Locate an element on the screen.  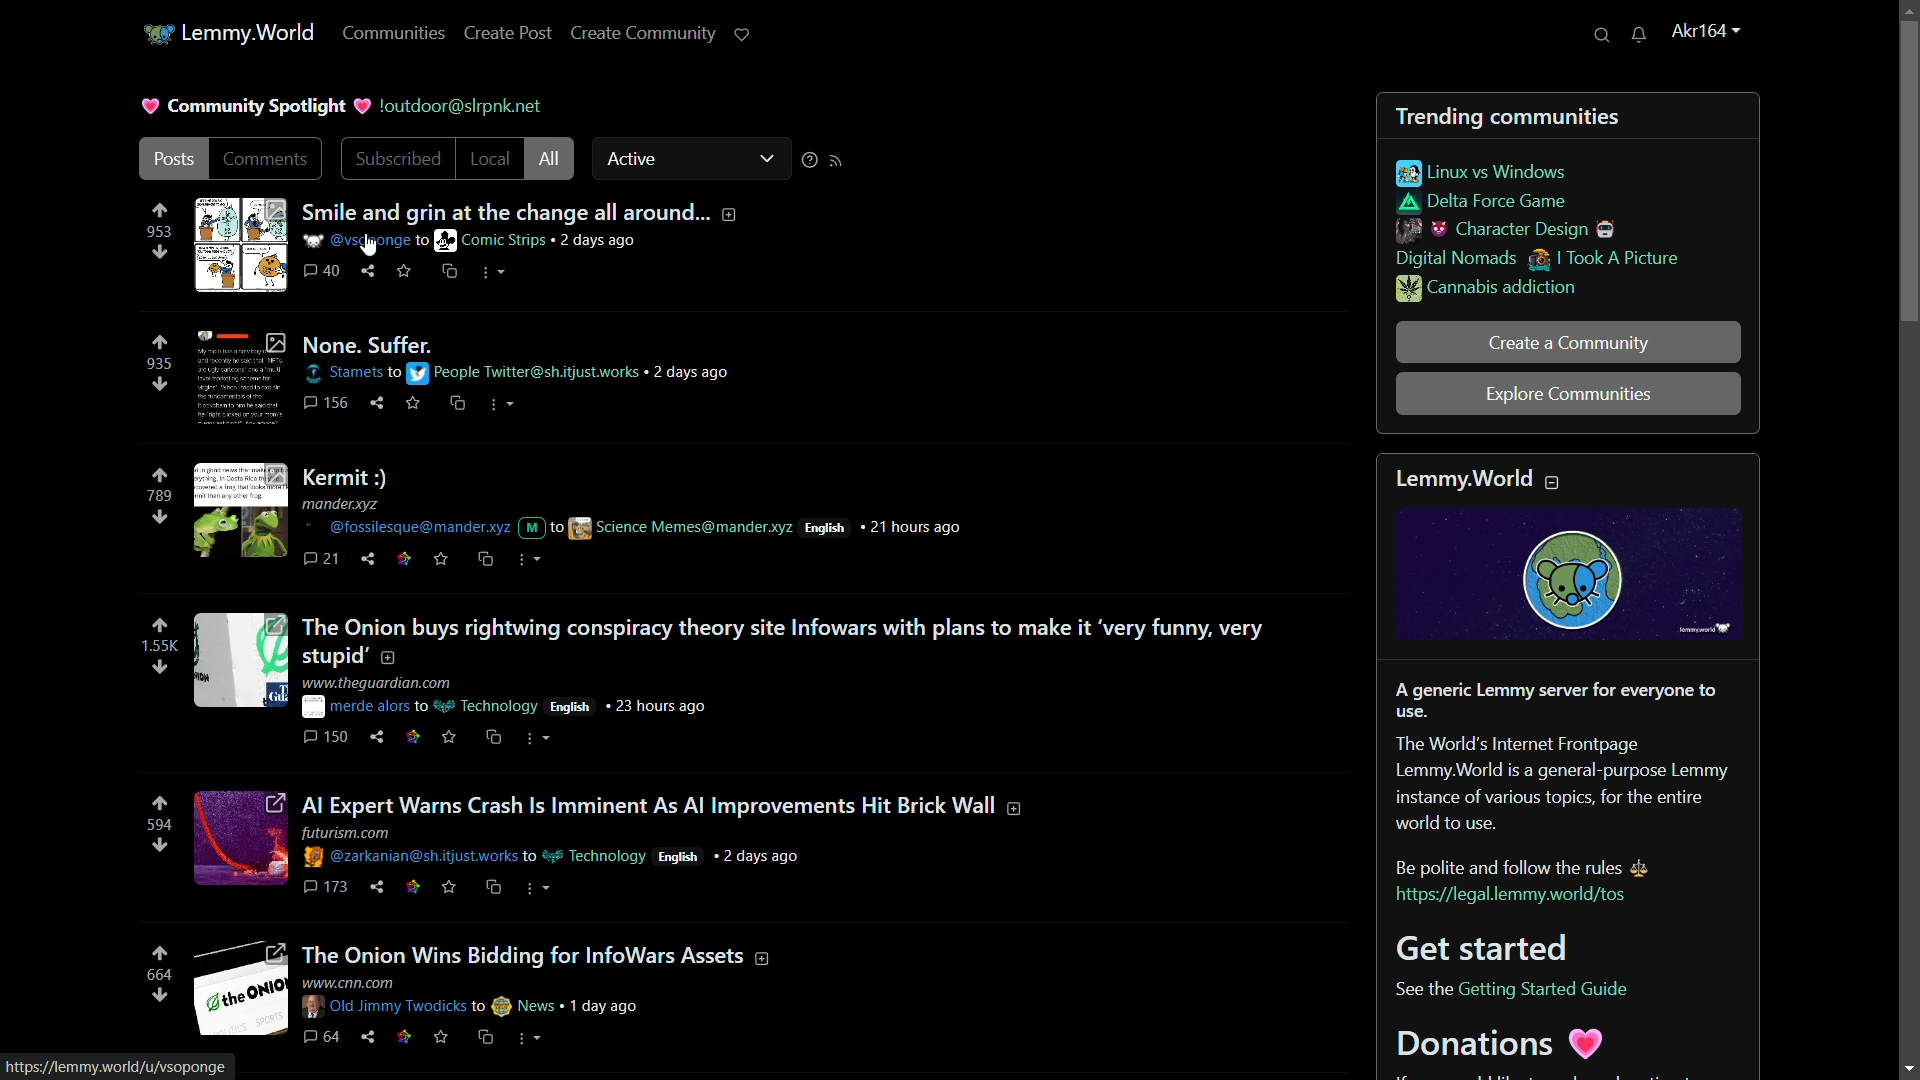
cross share is located at coordinates (459, 401).